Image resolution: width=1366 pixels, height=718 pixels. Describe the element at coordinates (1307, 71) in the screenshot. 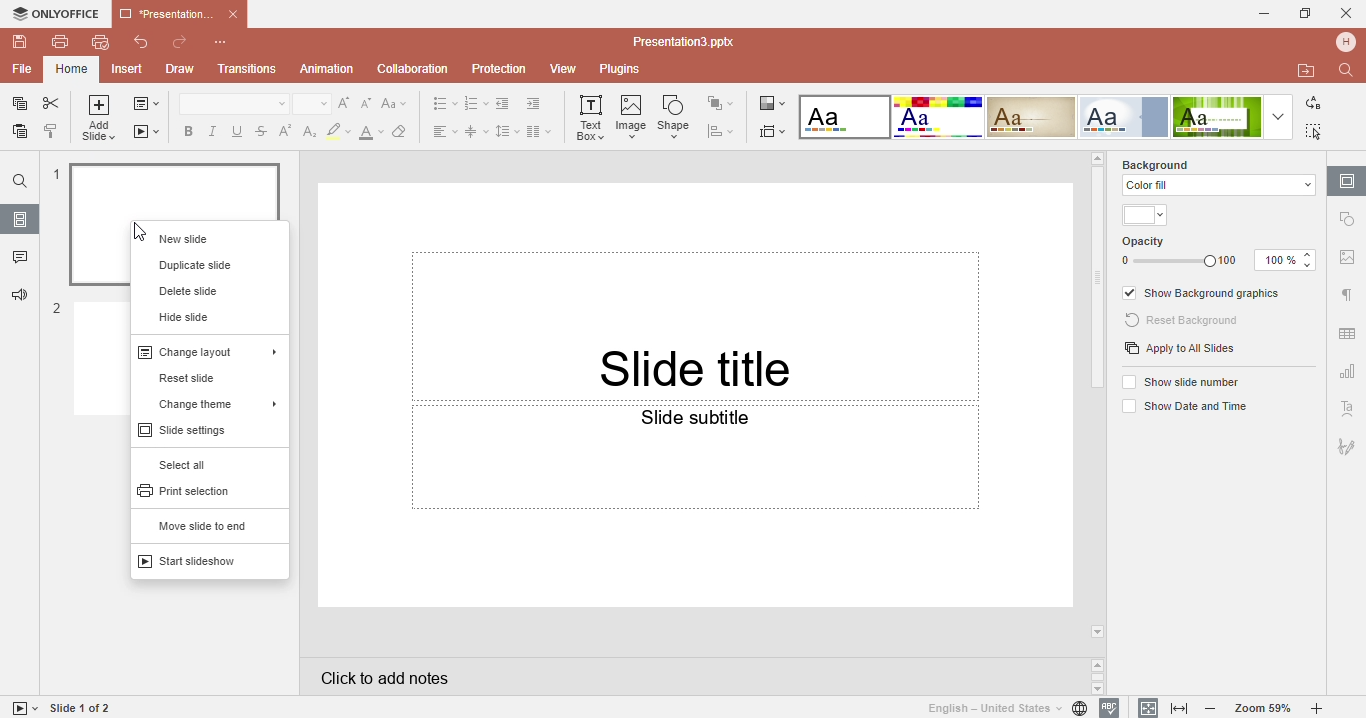

I see `Open file` at that location.